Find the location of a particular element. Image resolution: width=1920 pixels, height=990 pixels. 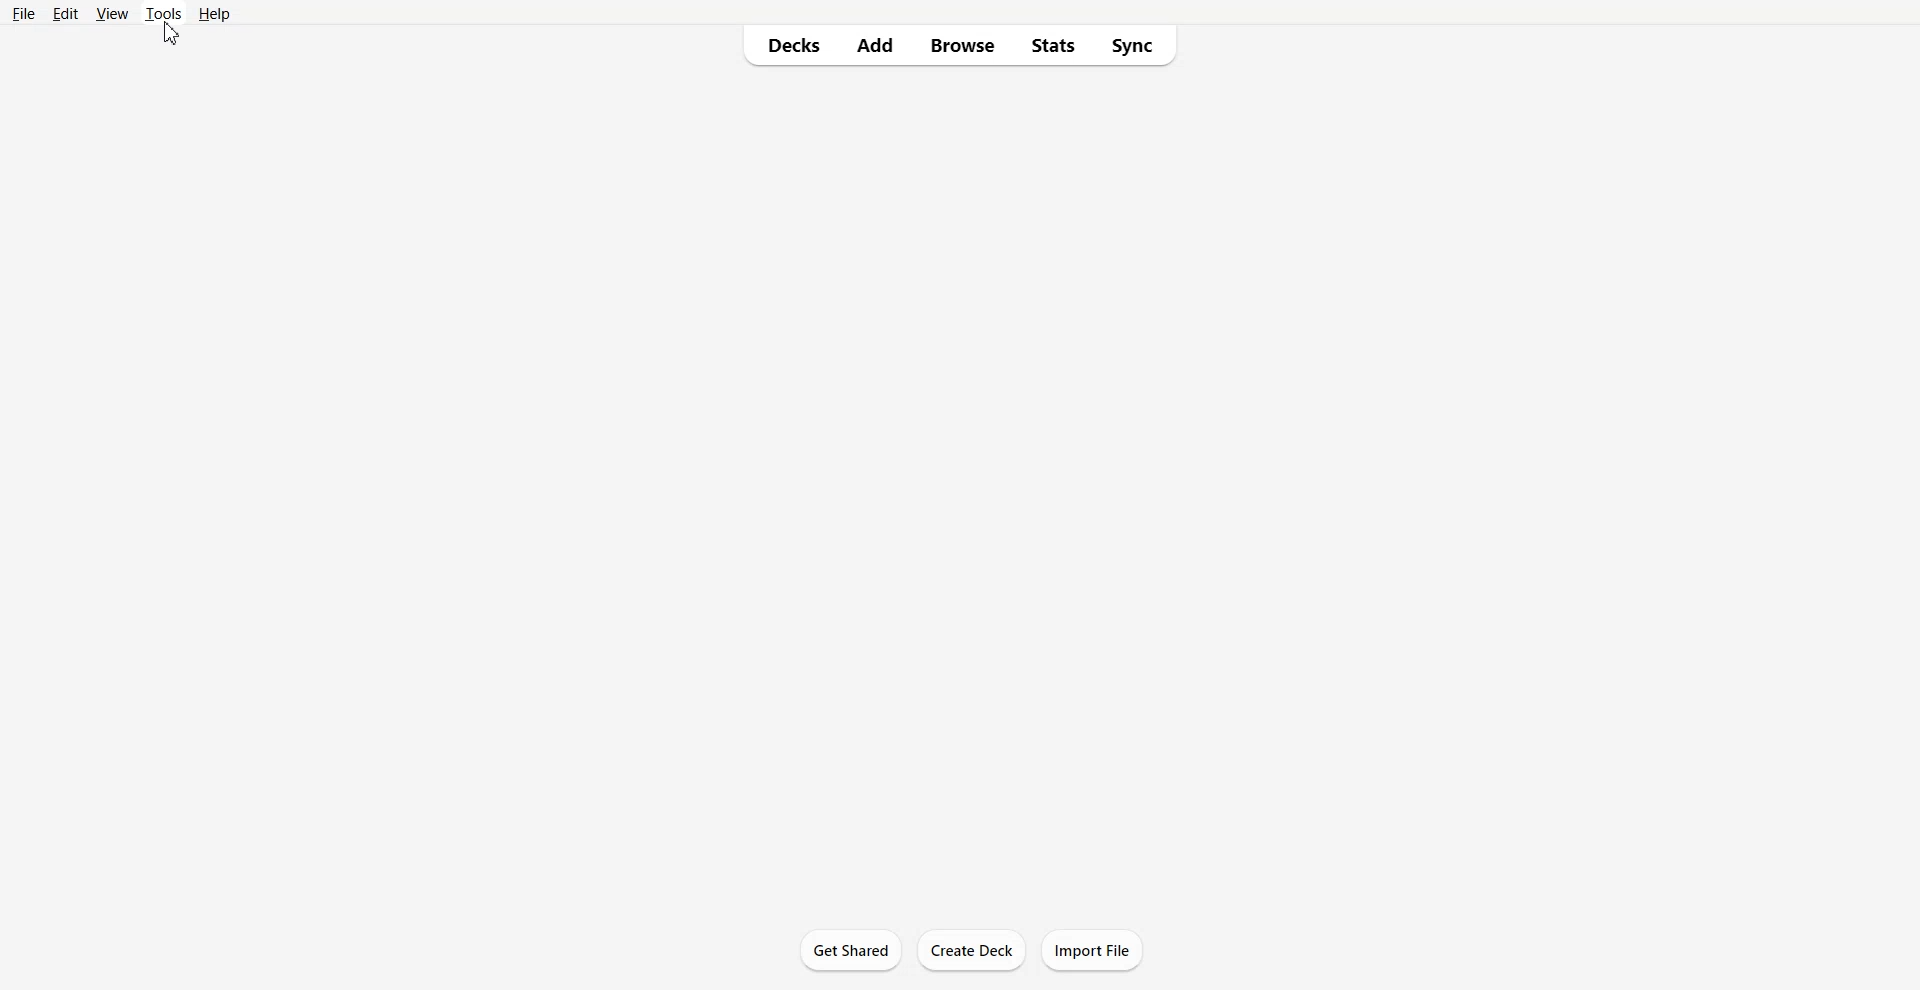

Sync is located at coordinates (1136, 45).